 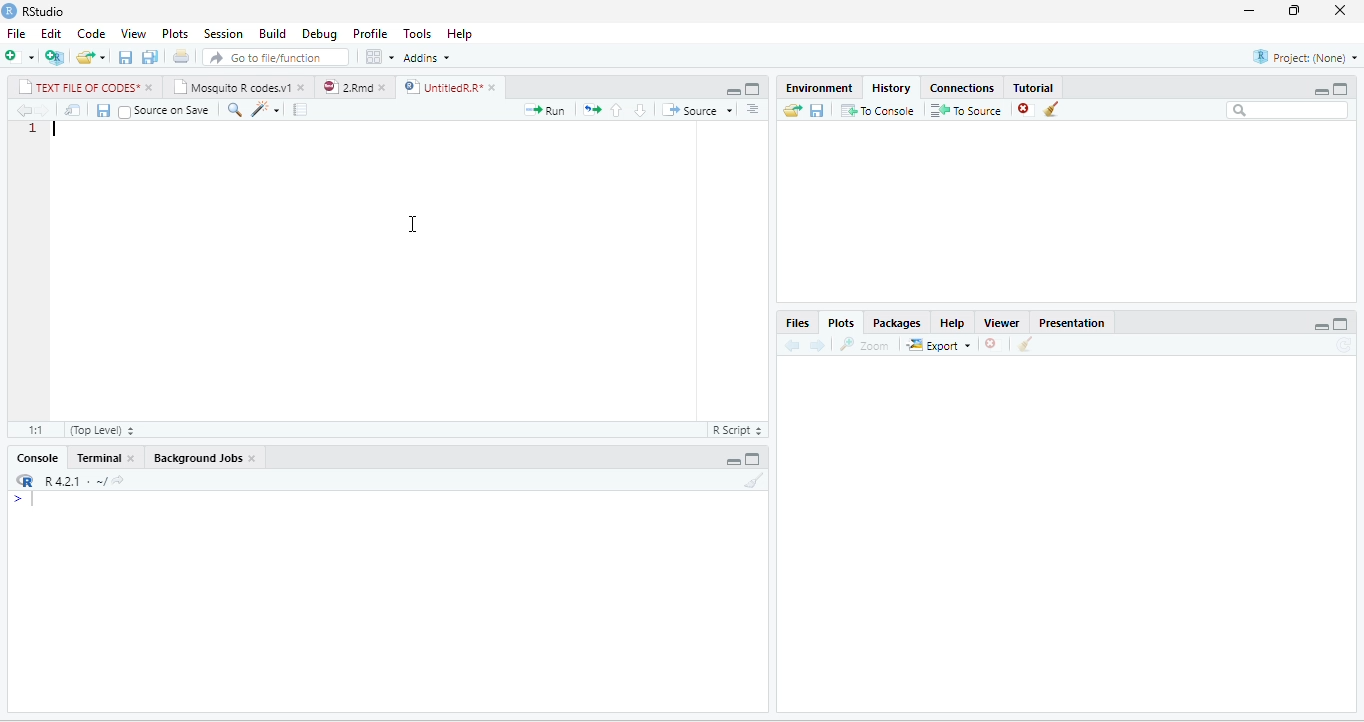 I want to click on Maximize, so click(x=1340, y=89).